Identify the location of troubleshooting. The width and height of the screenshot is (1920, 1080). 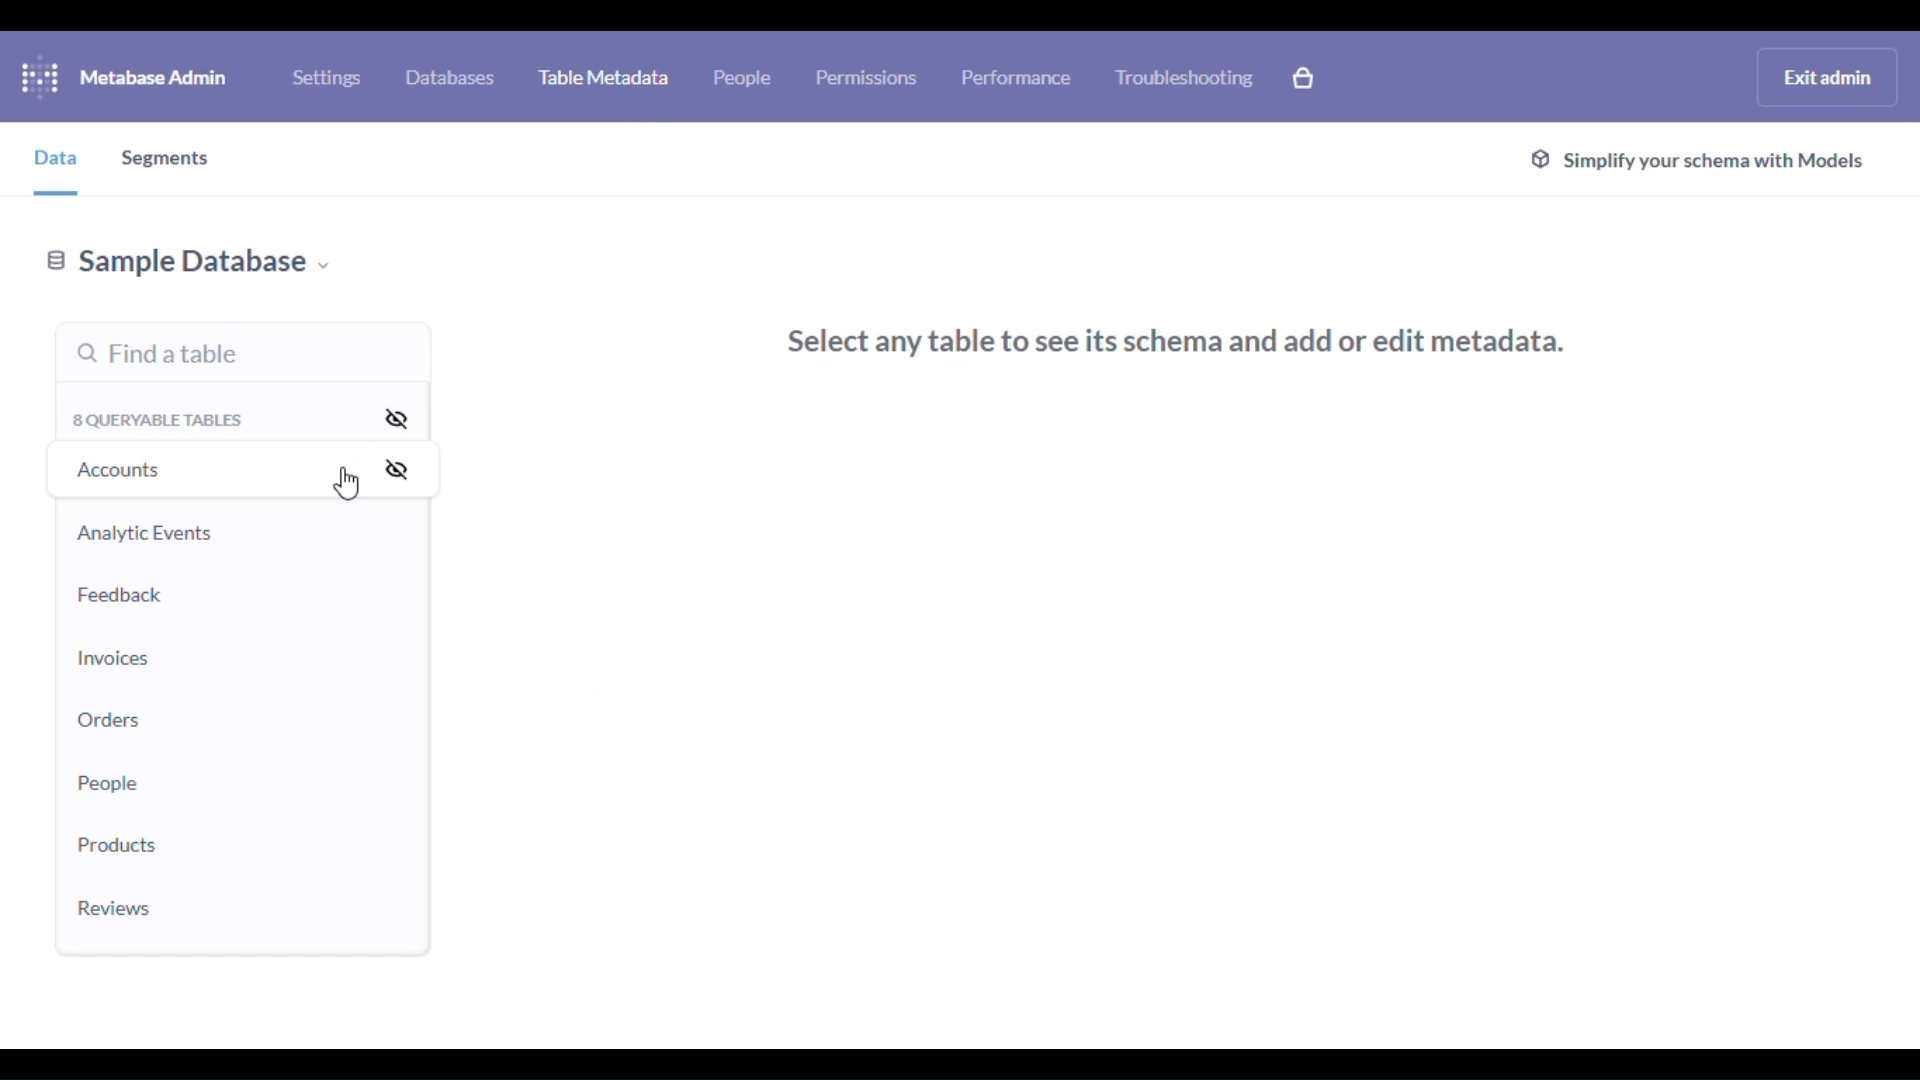
(1186, 77).